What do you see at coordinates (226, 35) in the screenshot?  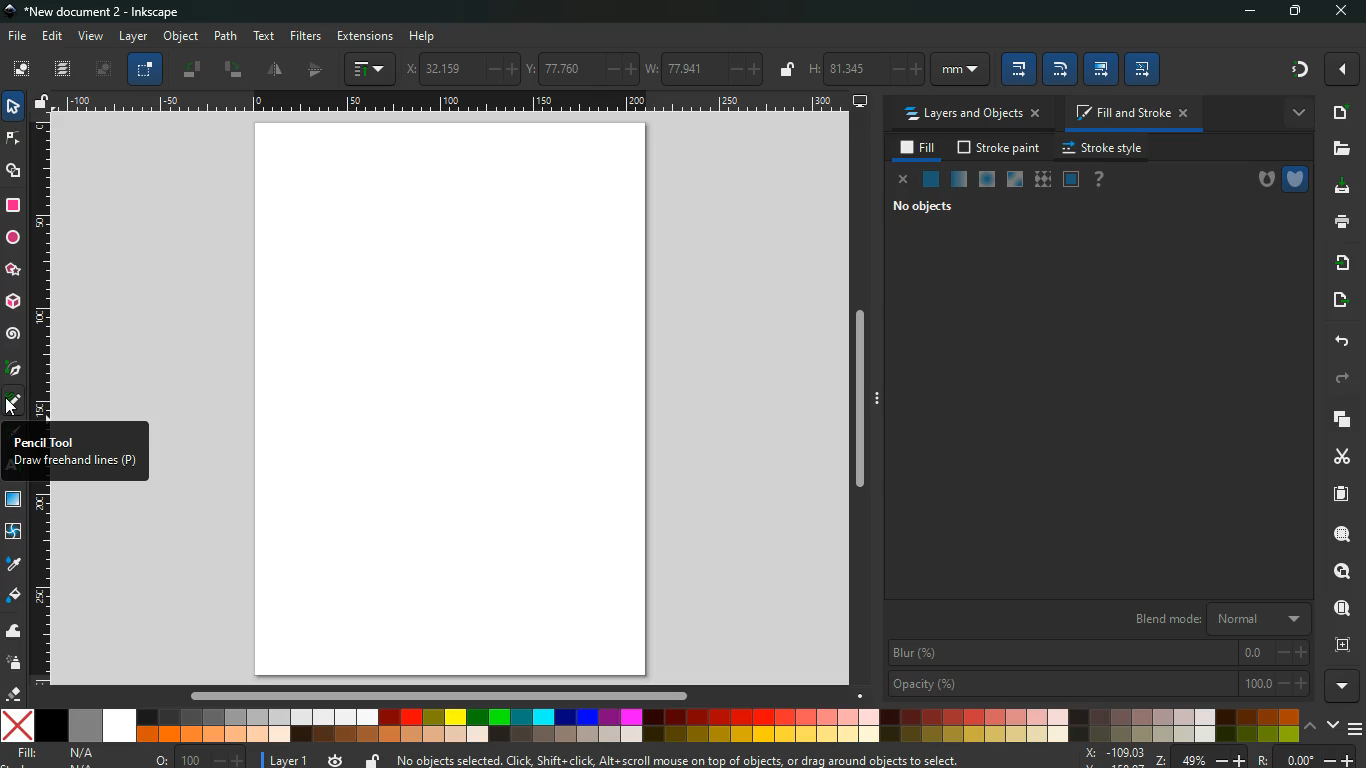 I see `path` at bounding box center [226, 35].